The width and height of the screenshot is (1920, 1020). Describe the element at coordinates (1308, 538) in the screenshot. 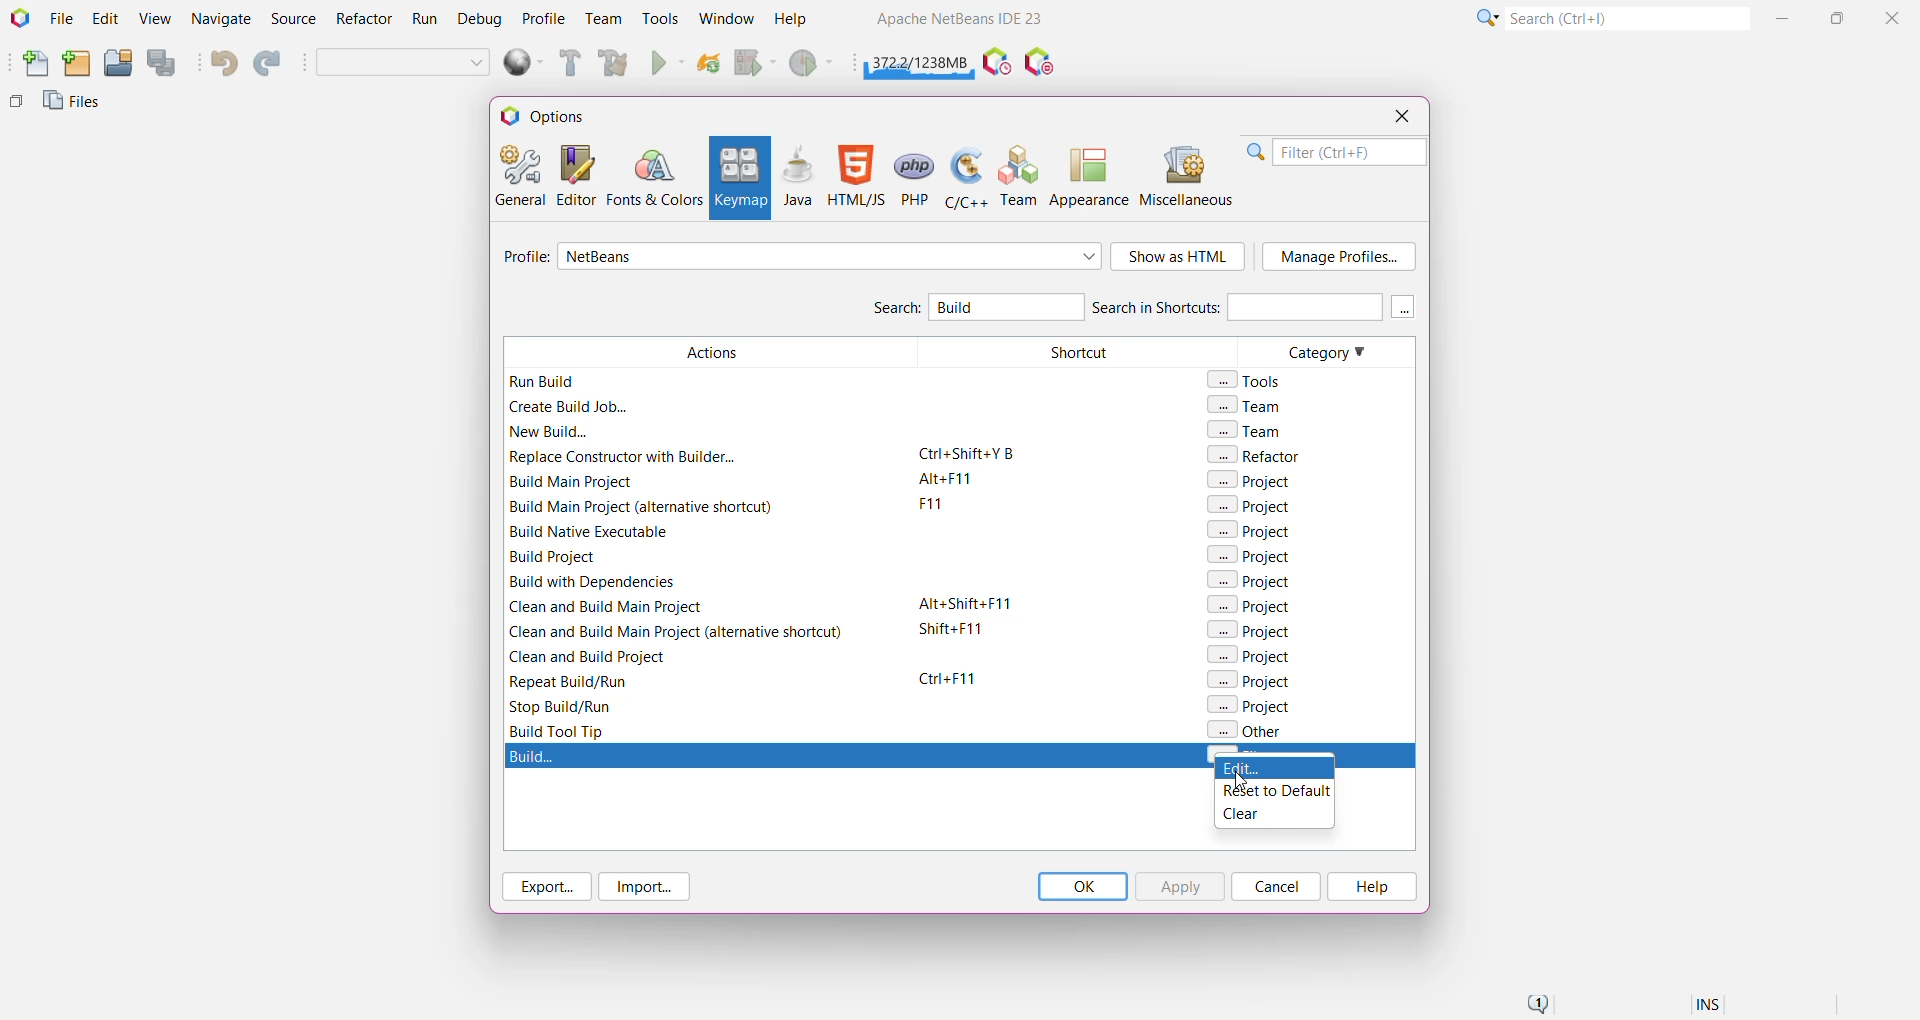

I see `Category` at that location.